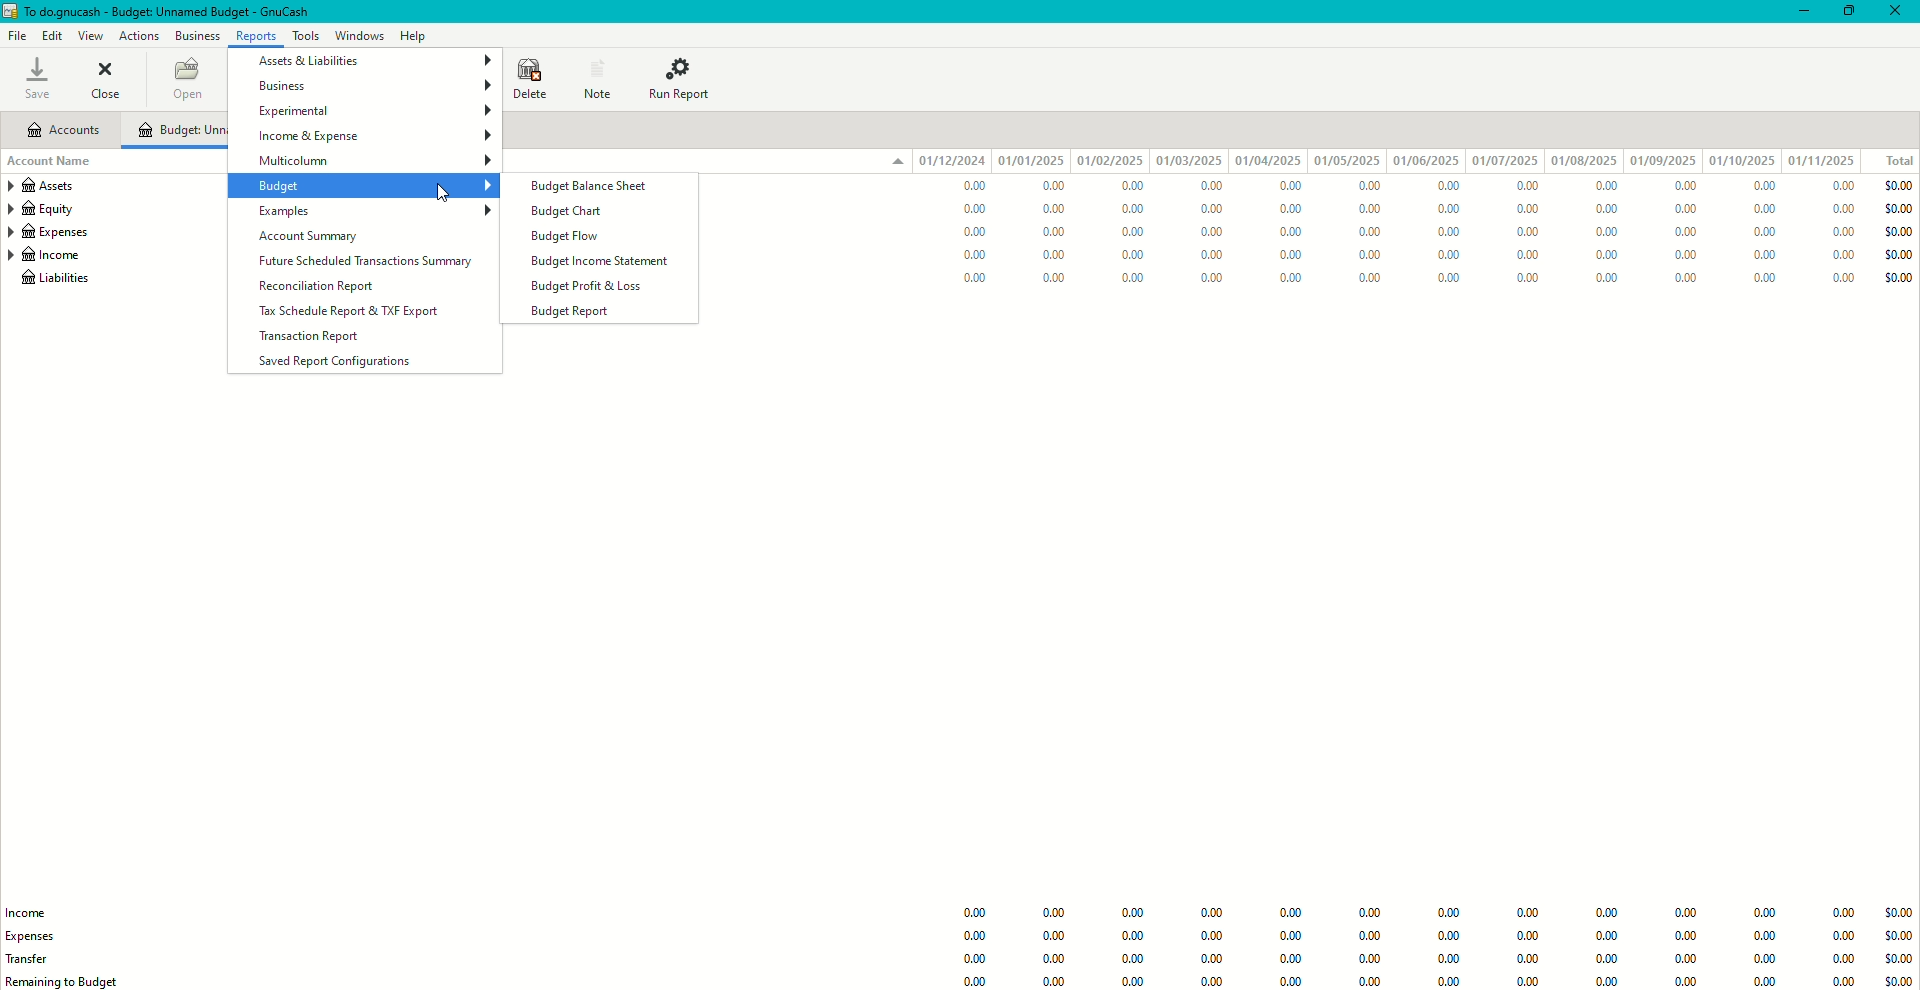 This screenshot has width=1920, height=990. I want to click on 0.00, so click(1052, 186).